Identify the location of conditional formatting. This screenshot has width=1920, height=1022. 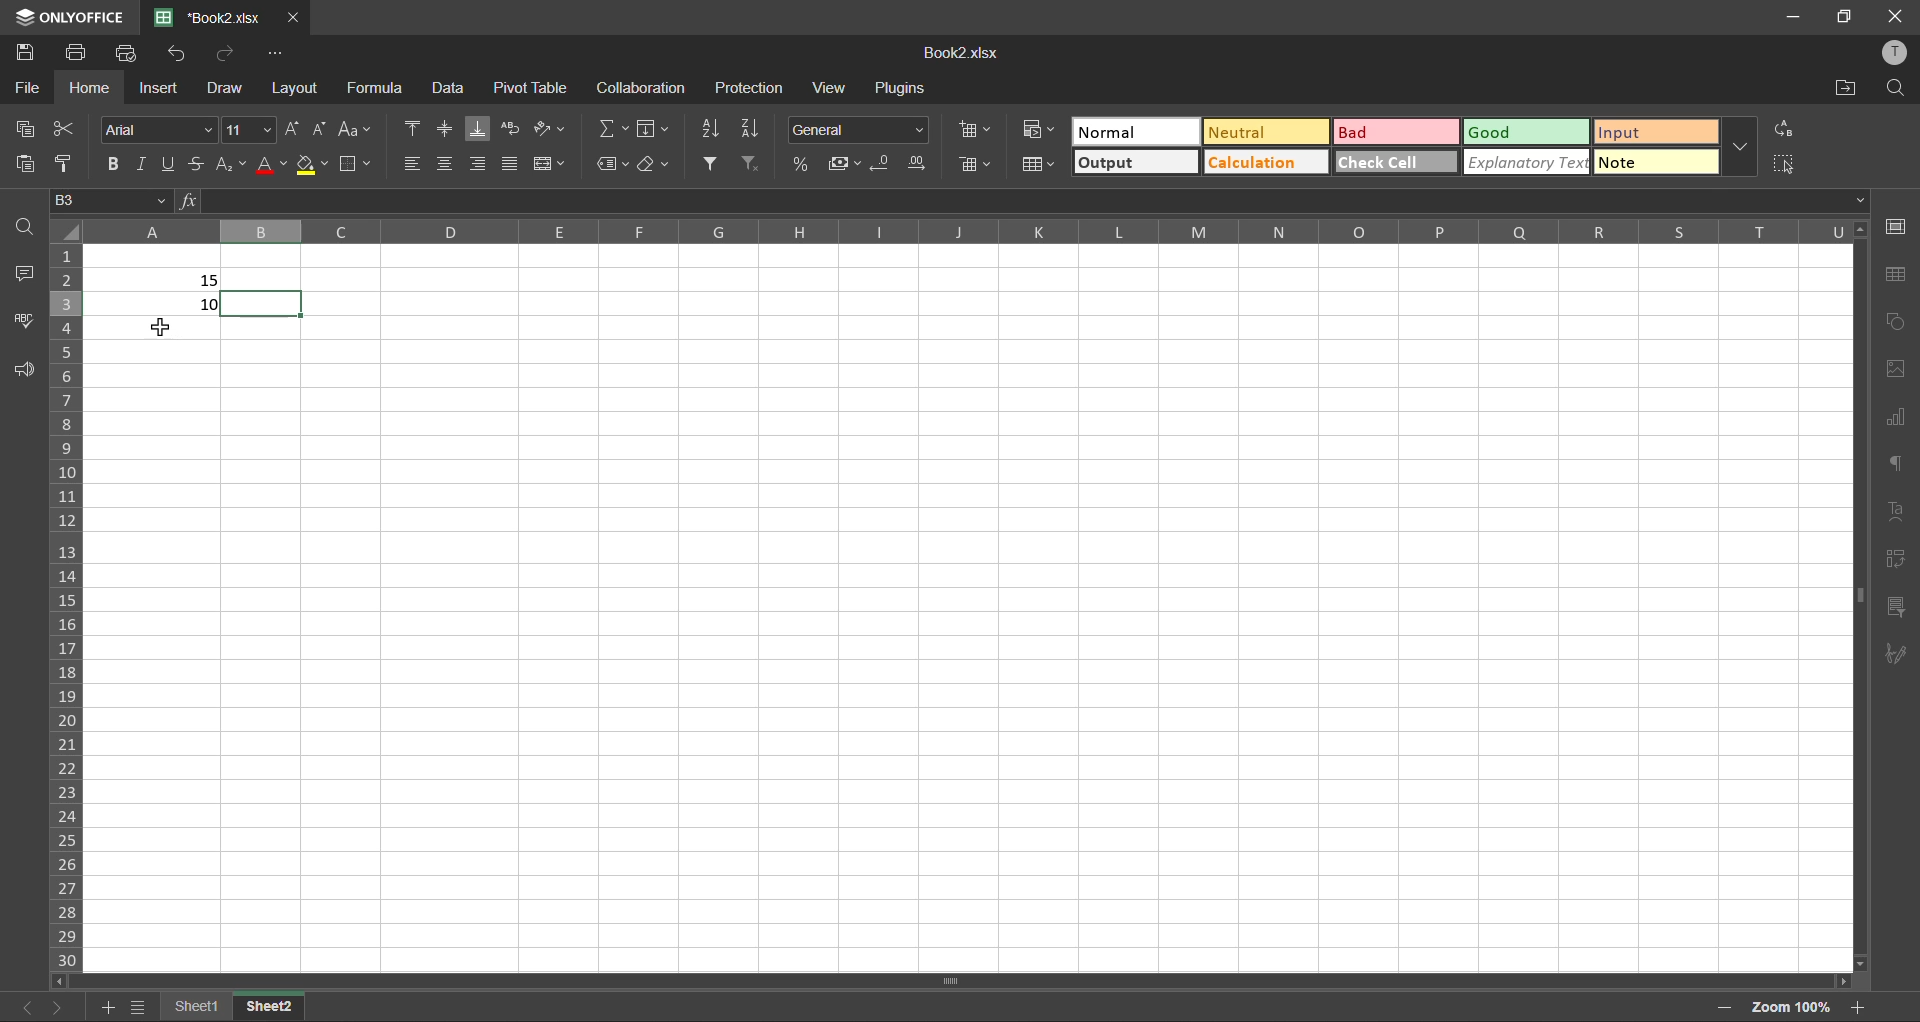
(1039, 129).